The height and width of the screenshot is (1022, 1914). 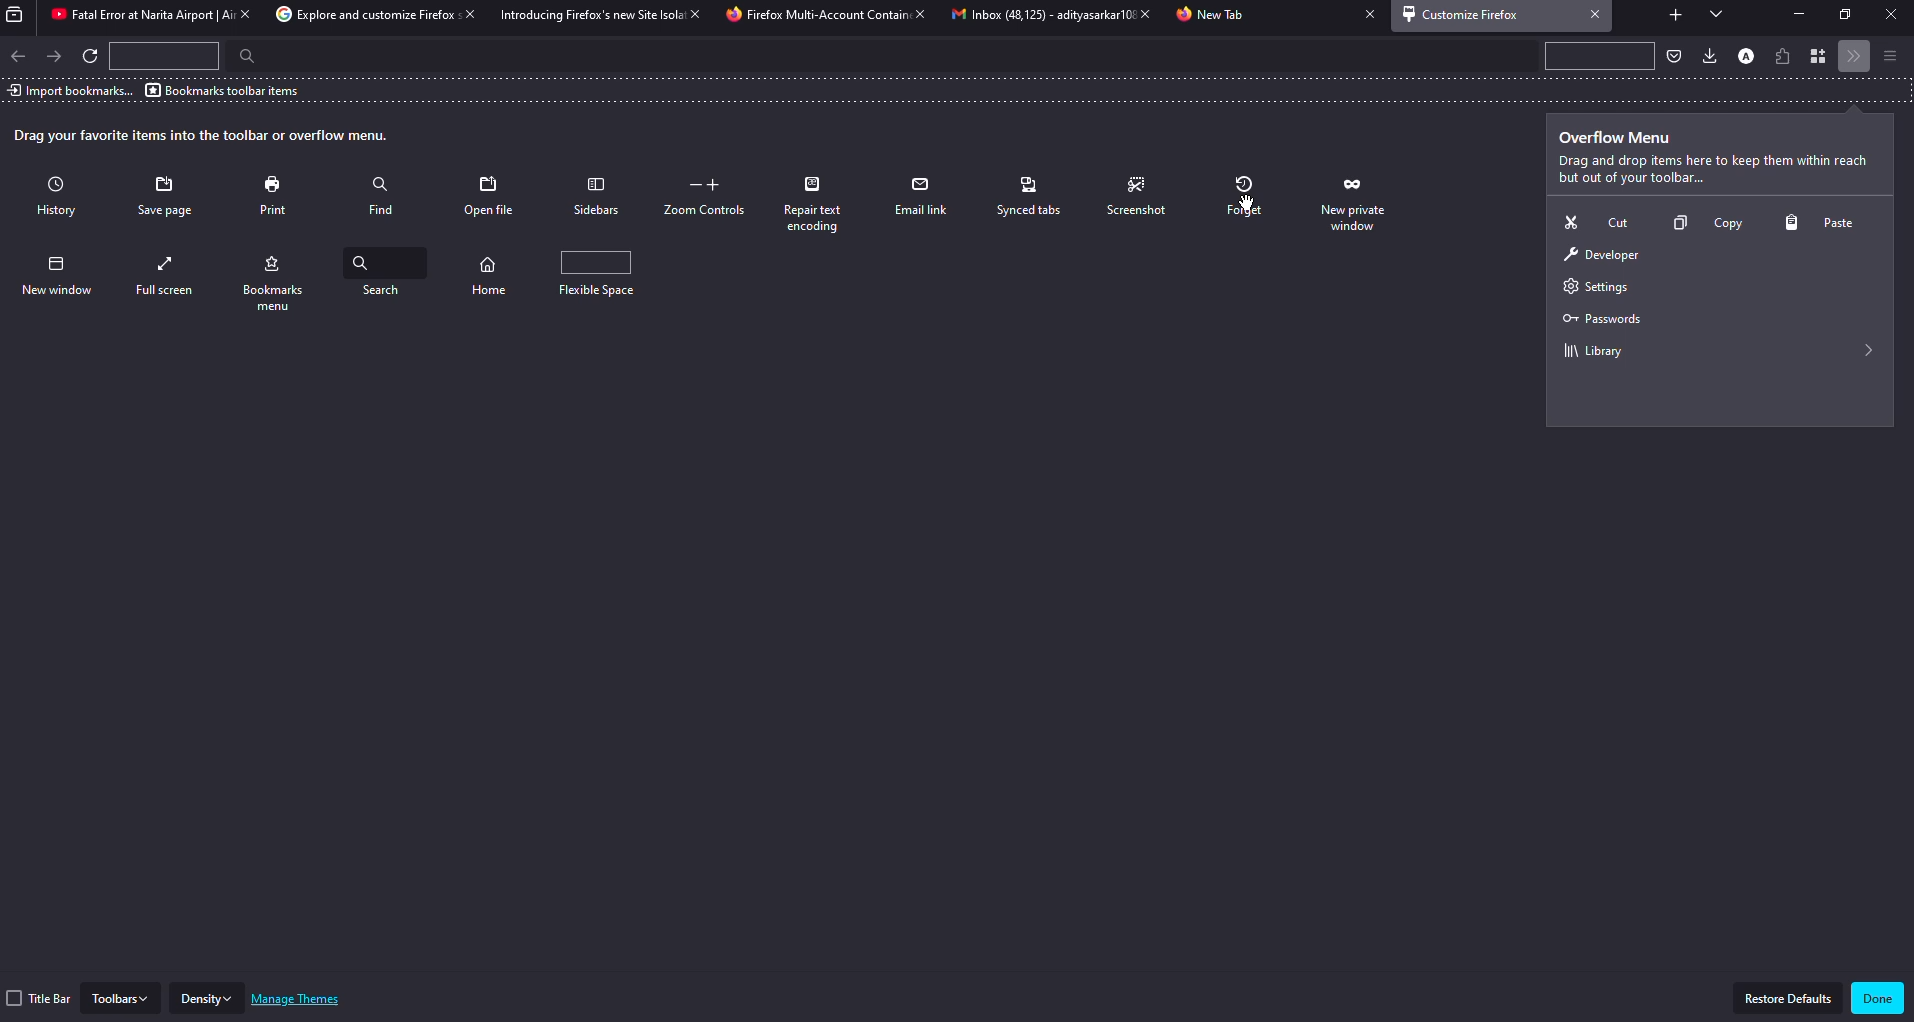 What do you see at coordinates (1466, 14) in the screenshot?
I see `customize` at bounding box center [1466, 14].